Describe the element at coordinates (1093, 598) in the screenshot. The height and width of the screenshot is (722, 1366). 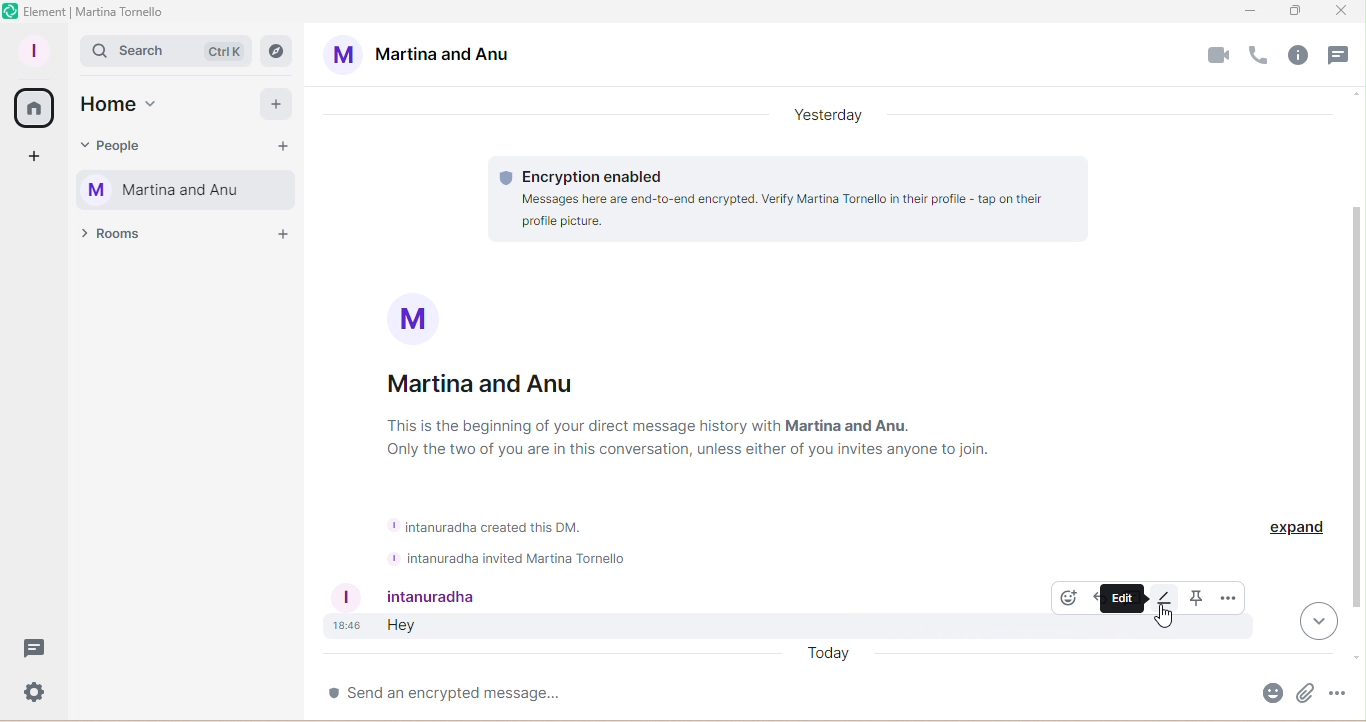
I see `Reply` at that location.